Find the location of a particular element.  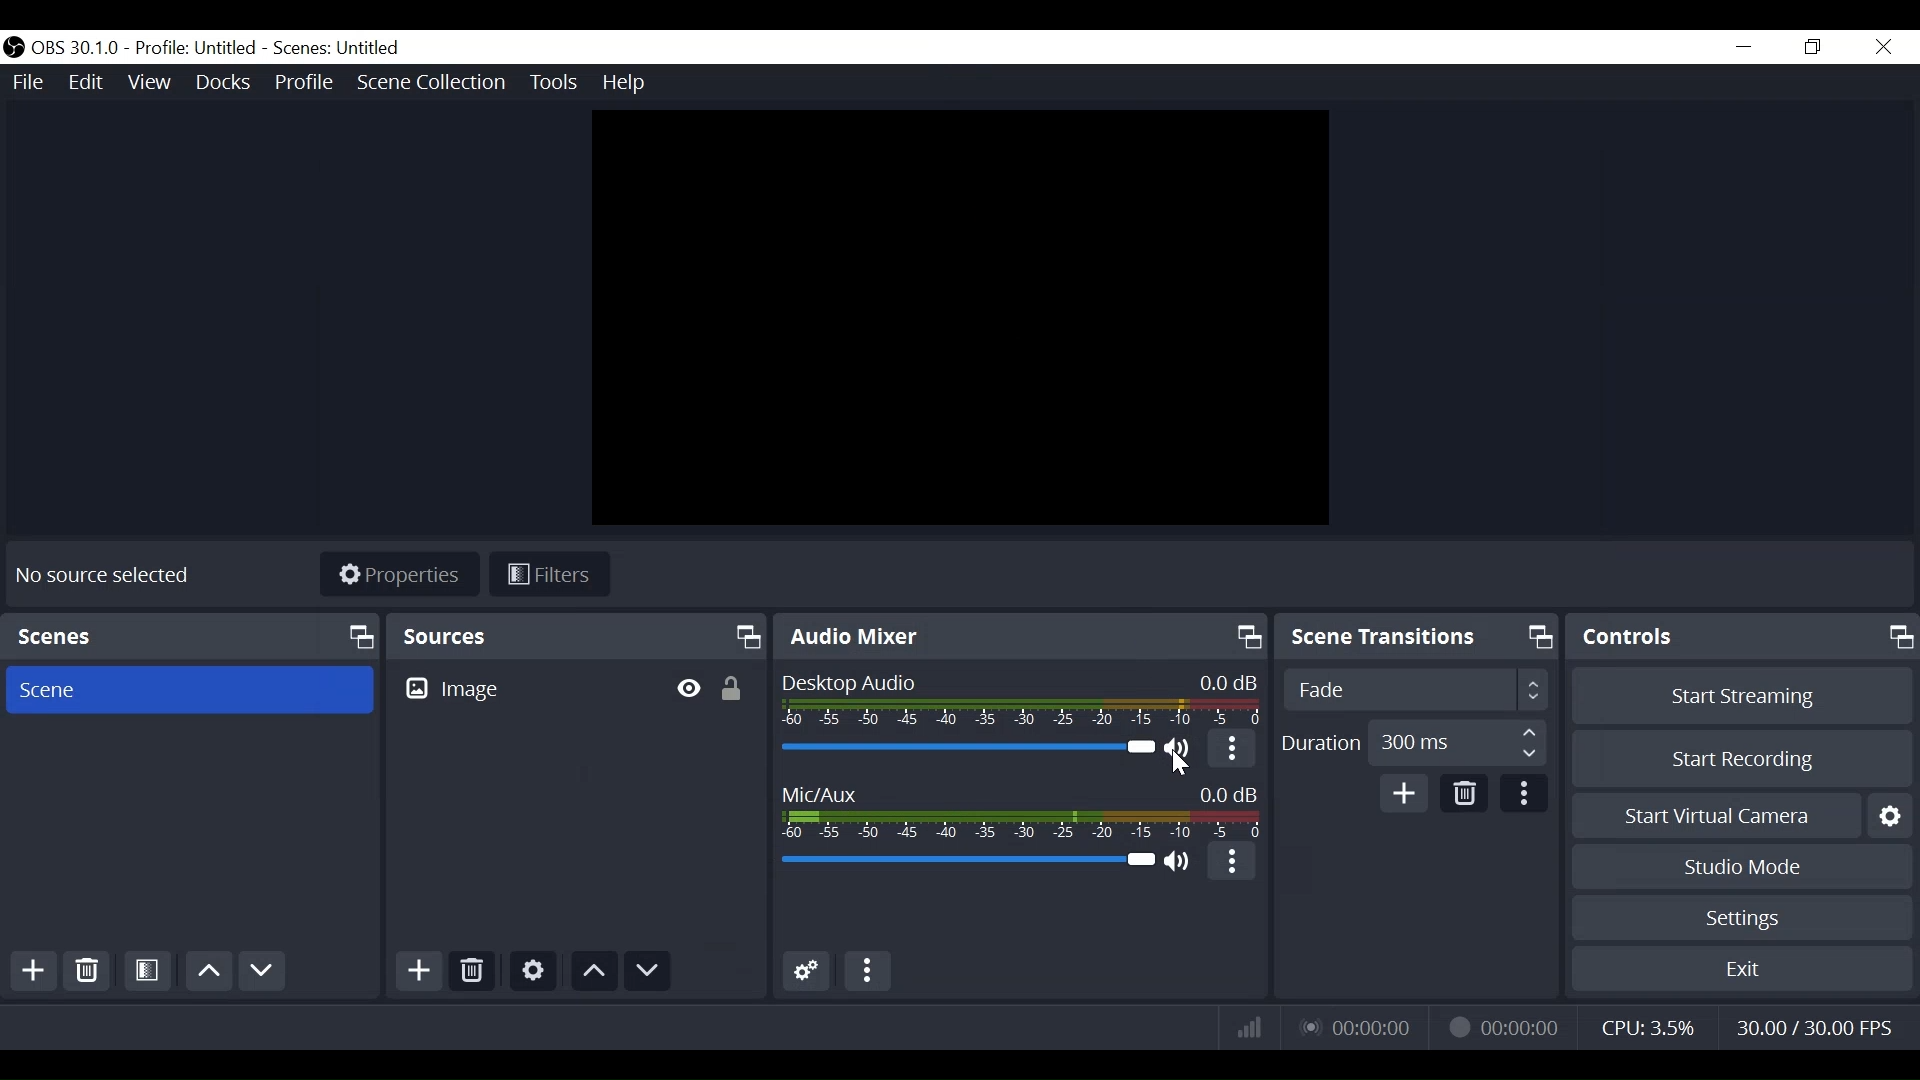

Start Virtual Camera is located at coordinates (1711, 815).